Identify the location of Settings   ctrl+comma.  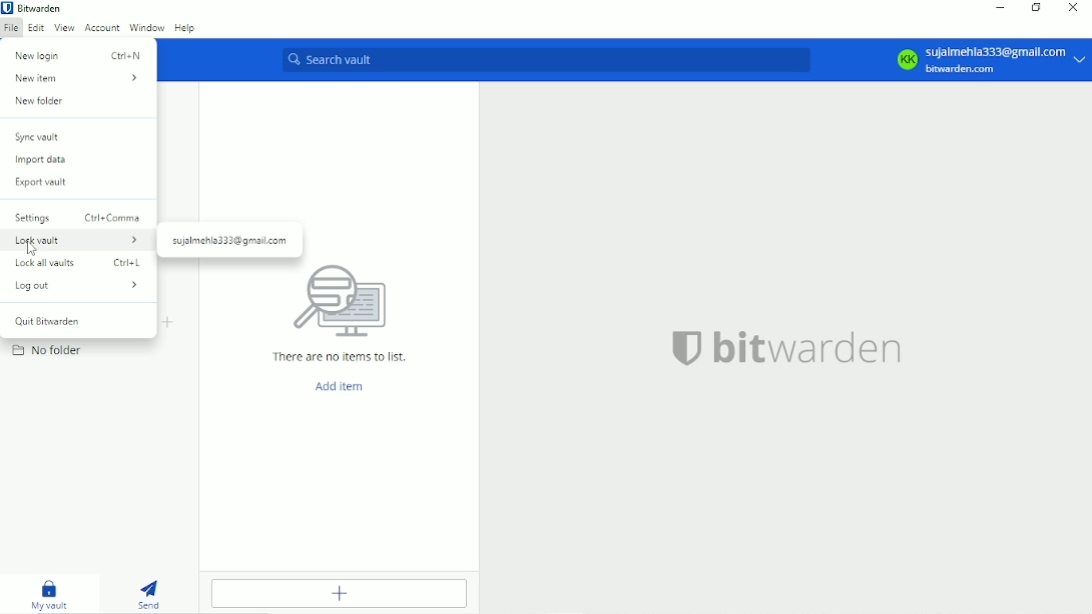
(78, 217).